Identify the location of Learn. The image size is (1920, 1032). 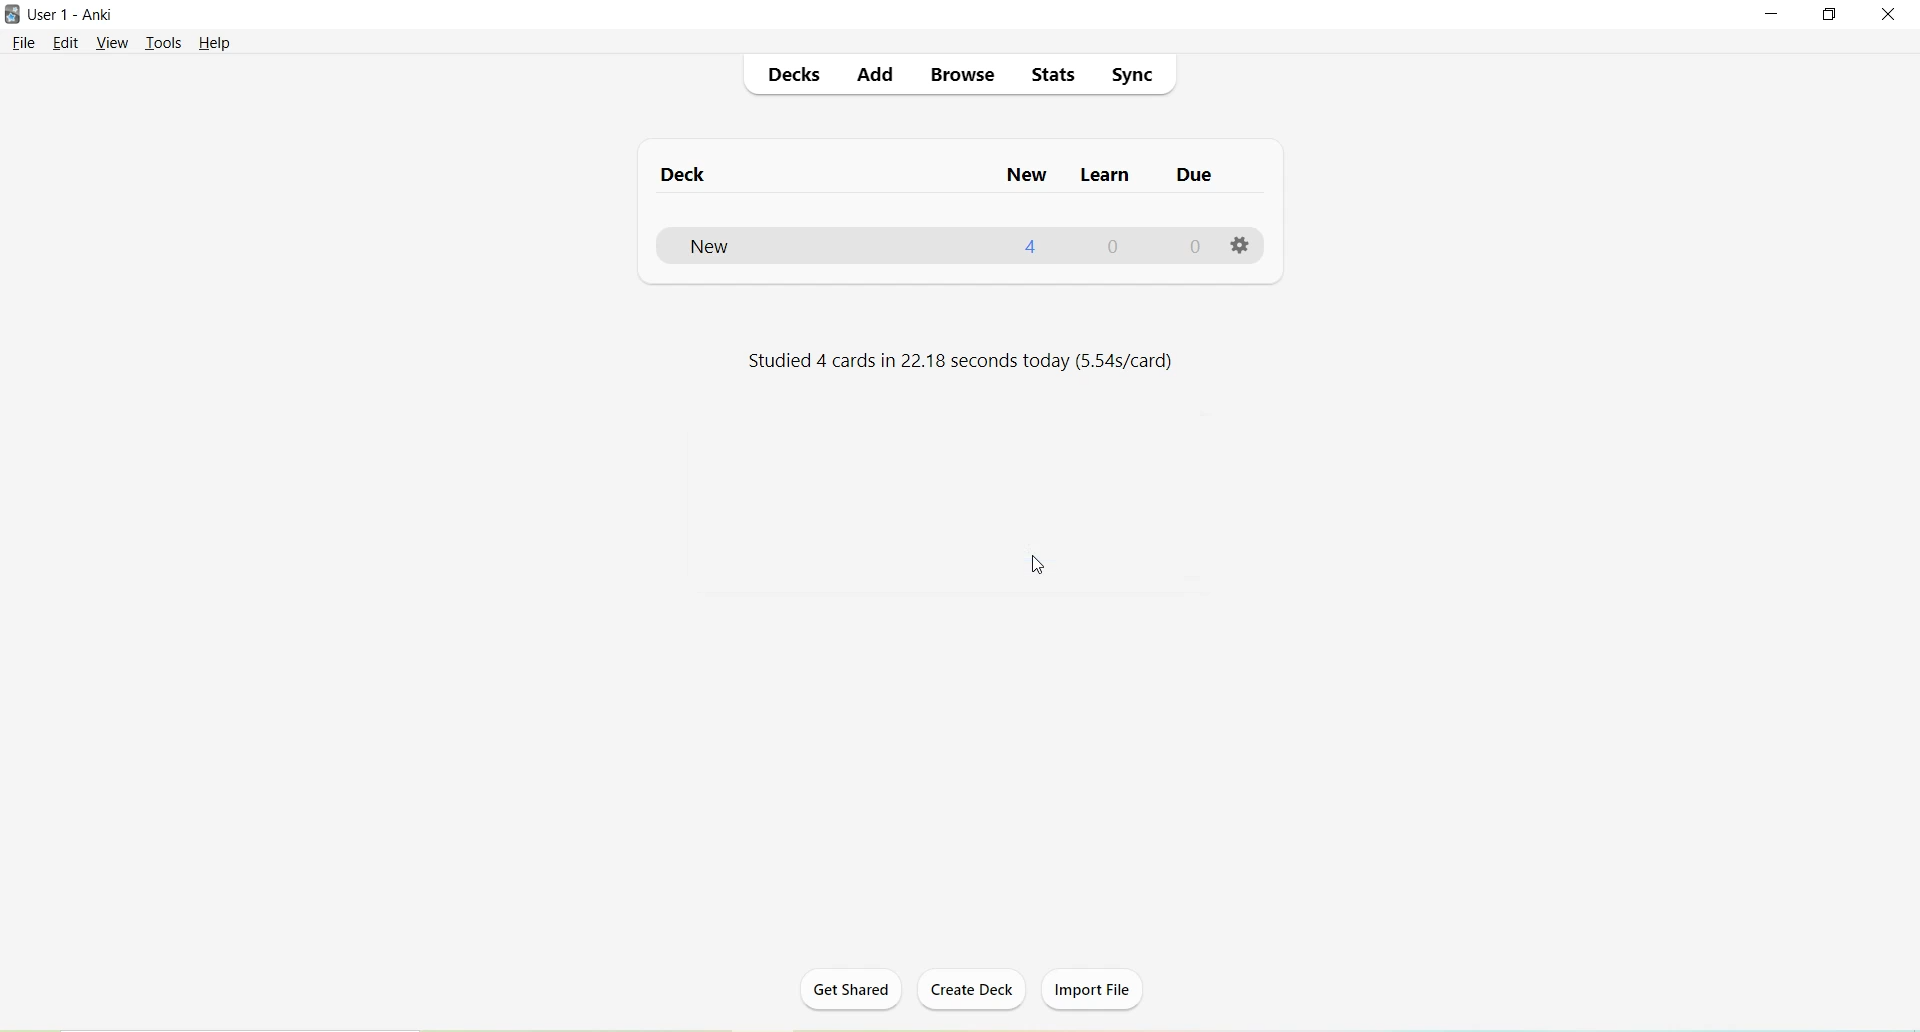
(1101, 177).